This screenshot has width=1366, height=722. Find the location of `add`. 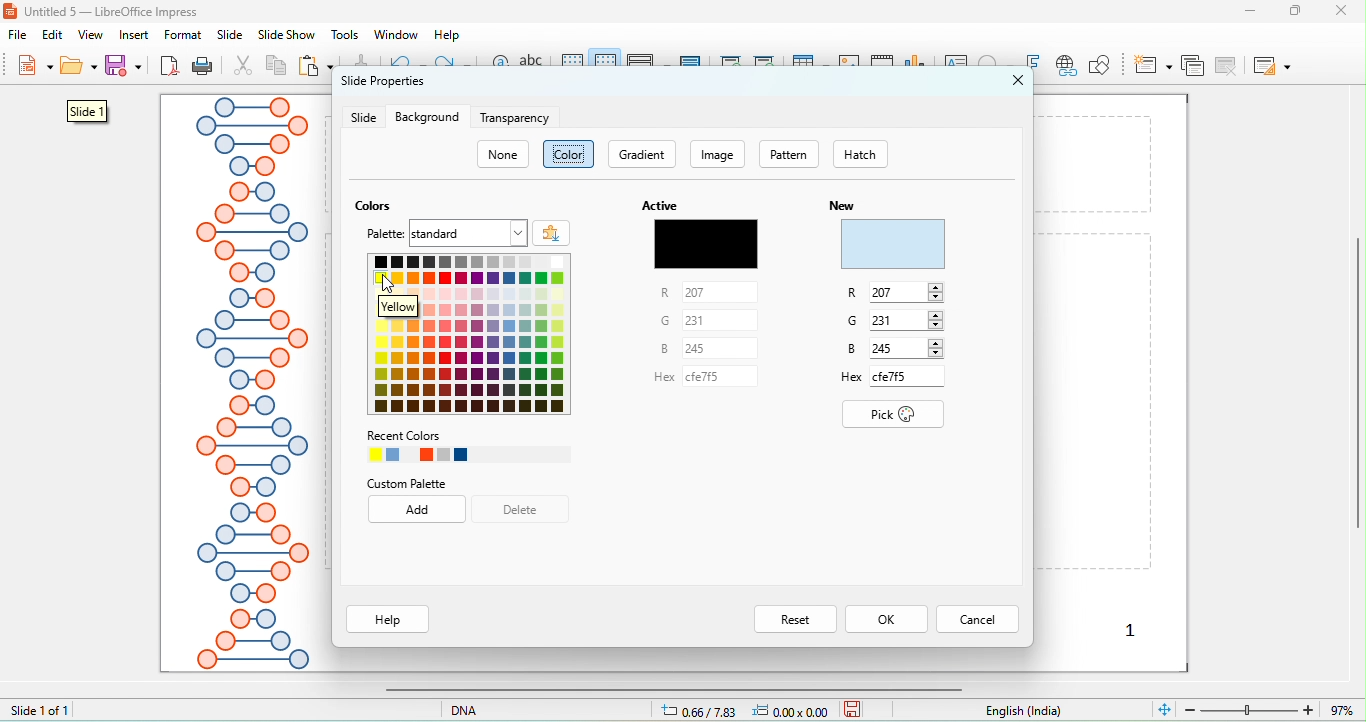

add is located at coordinates (419, 511).